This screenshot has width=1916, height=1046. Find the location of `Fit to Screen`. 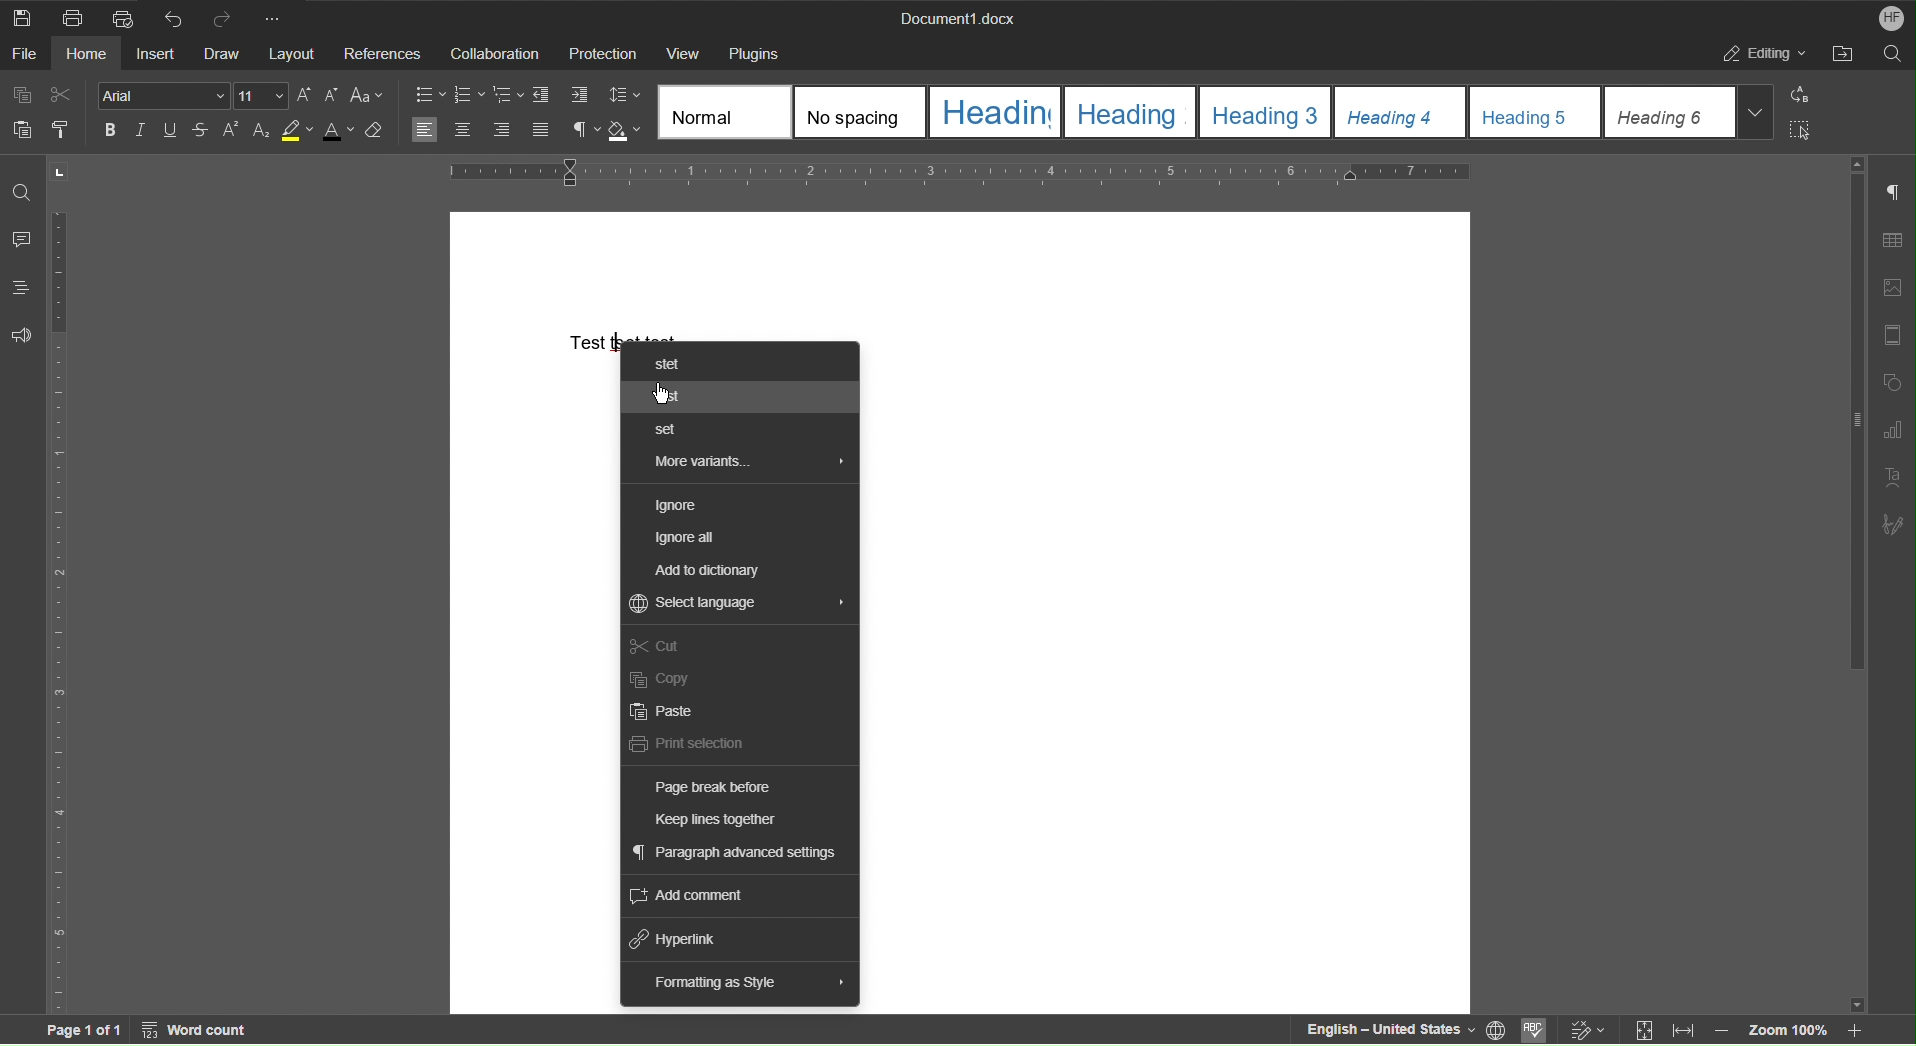

Fit to Screen is located at coordinates (1642, 1031).